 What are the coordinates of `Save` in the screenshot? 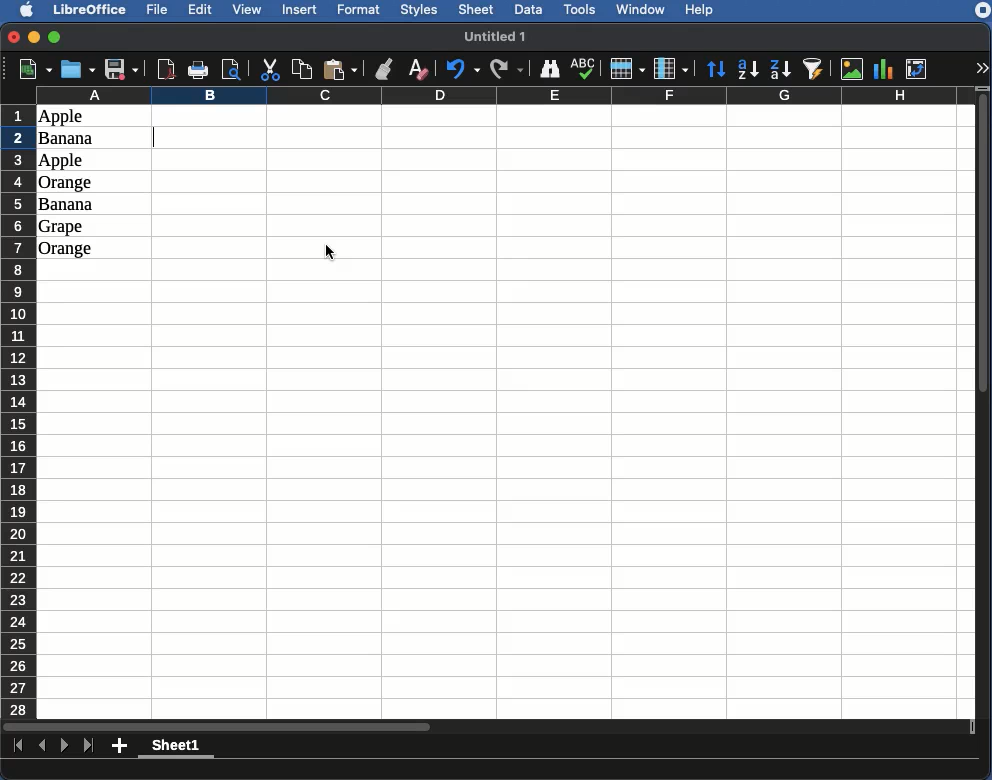 It's located at (121, 69).